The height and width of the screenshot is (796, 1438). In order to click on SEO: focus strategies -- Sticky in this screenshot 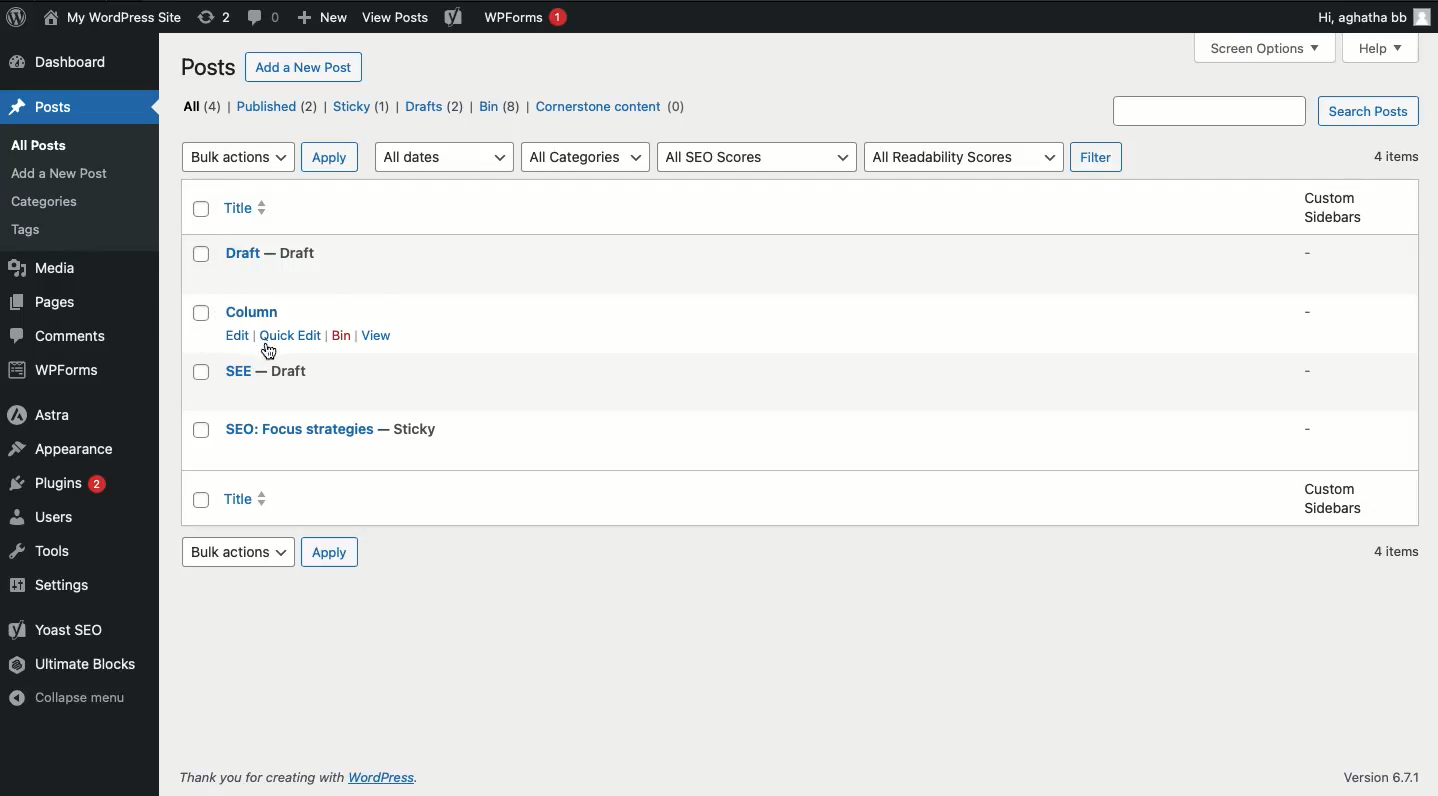, I will do `click(333, 430)`.